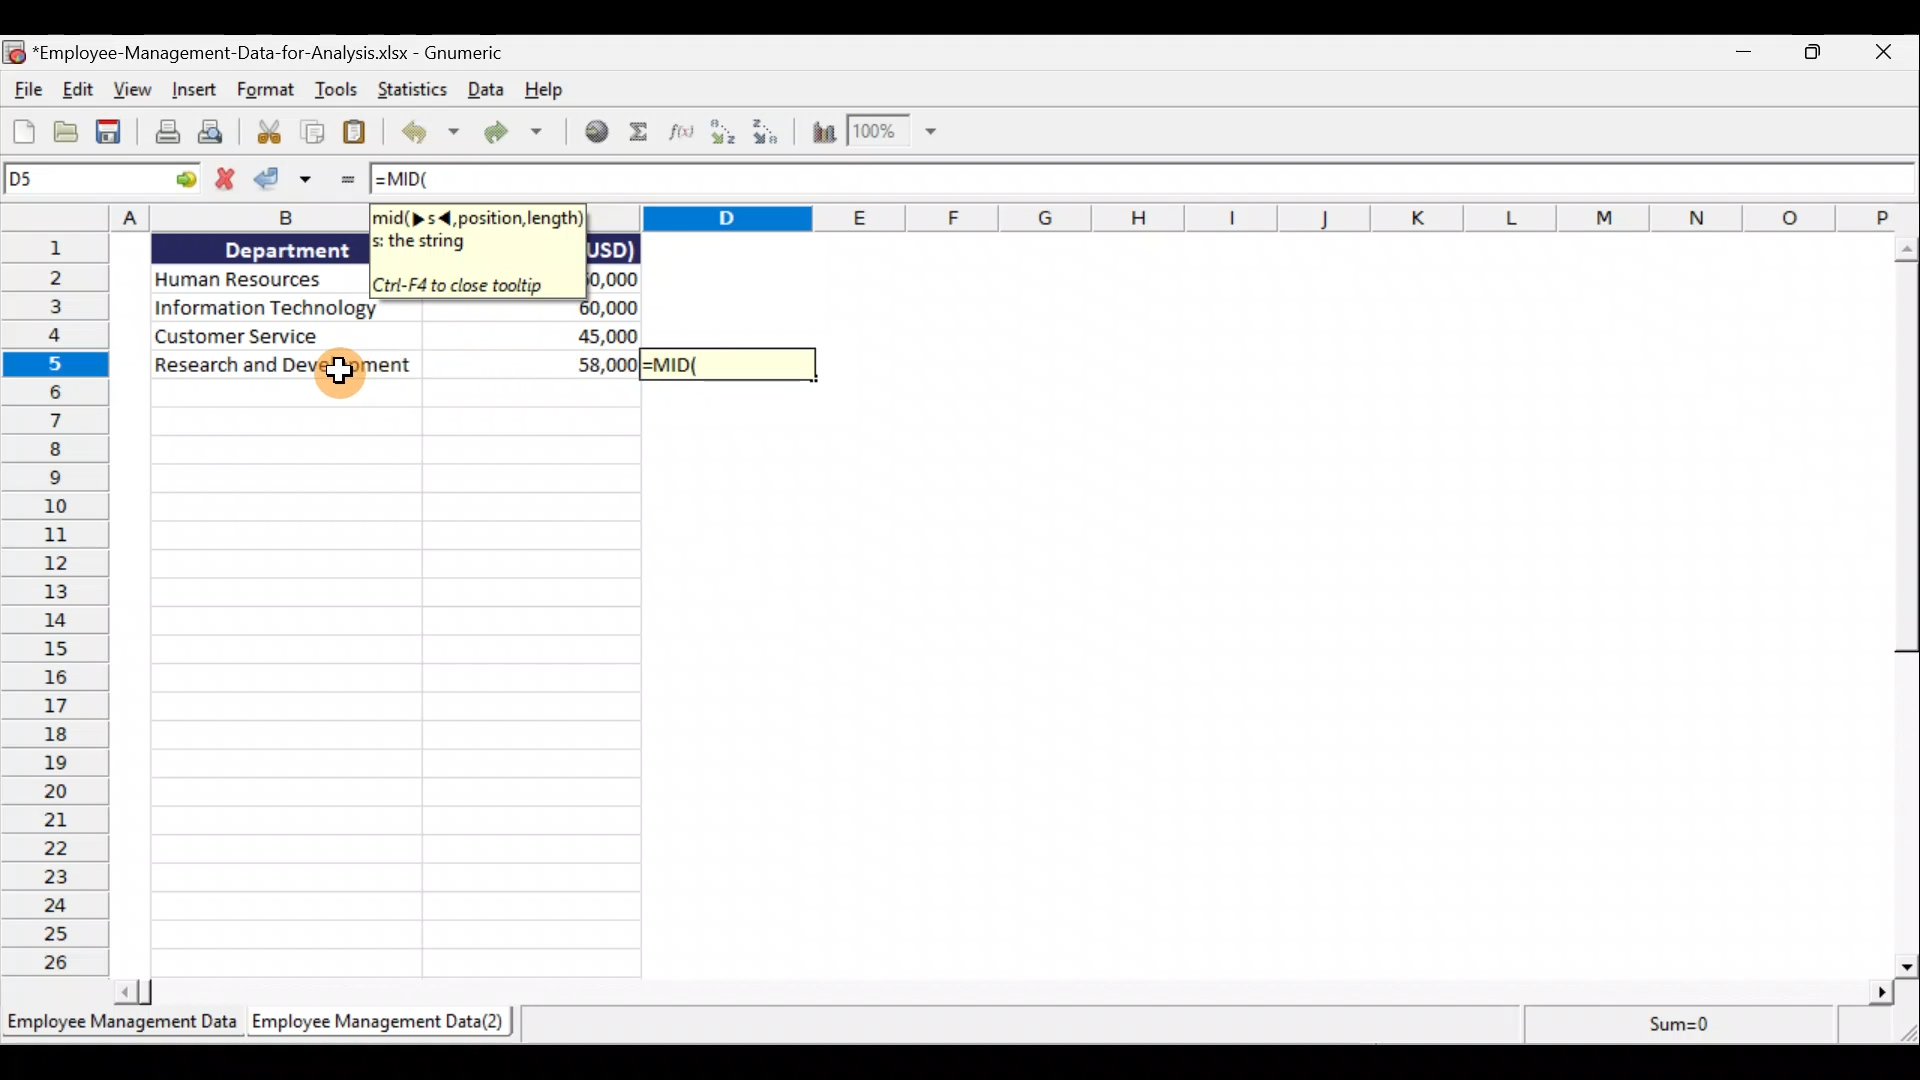 This screenshot has width=1920, height=1080. I want to click on Scroll bar, so click(1898, 604).